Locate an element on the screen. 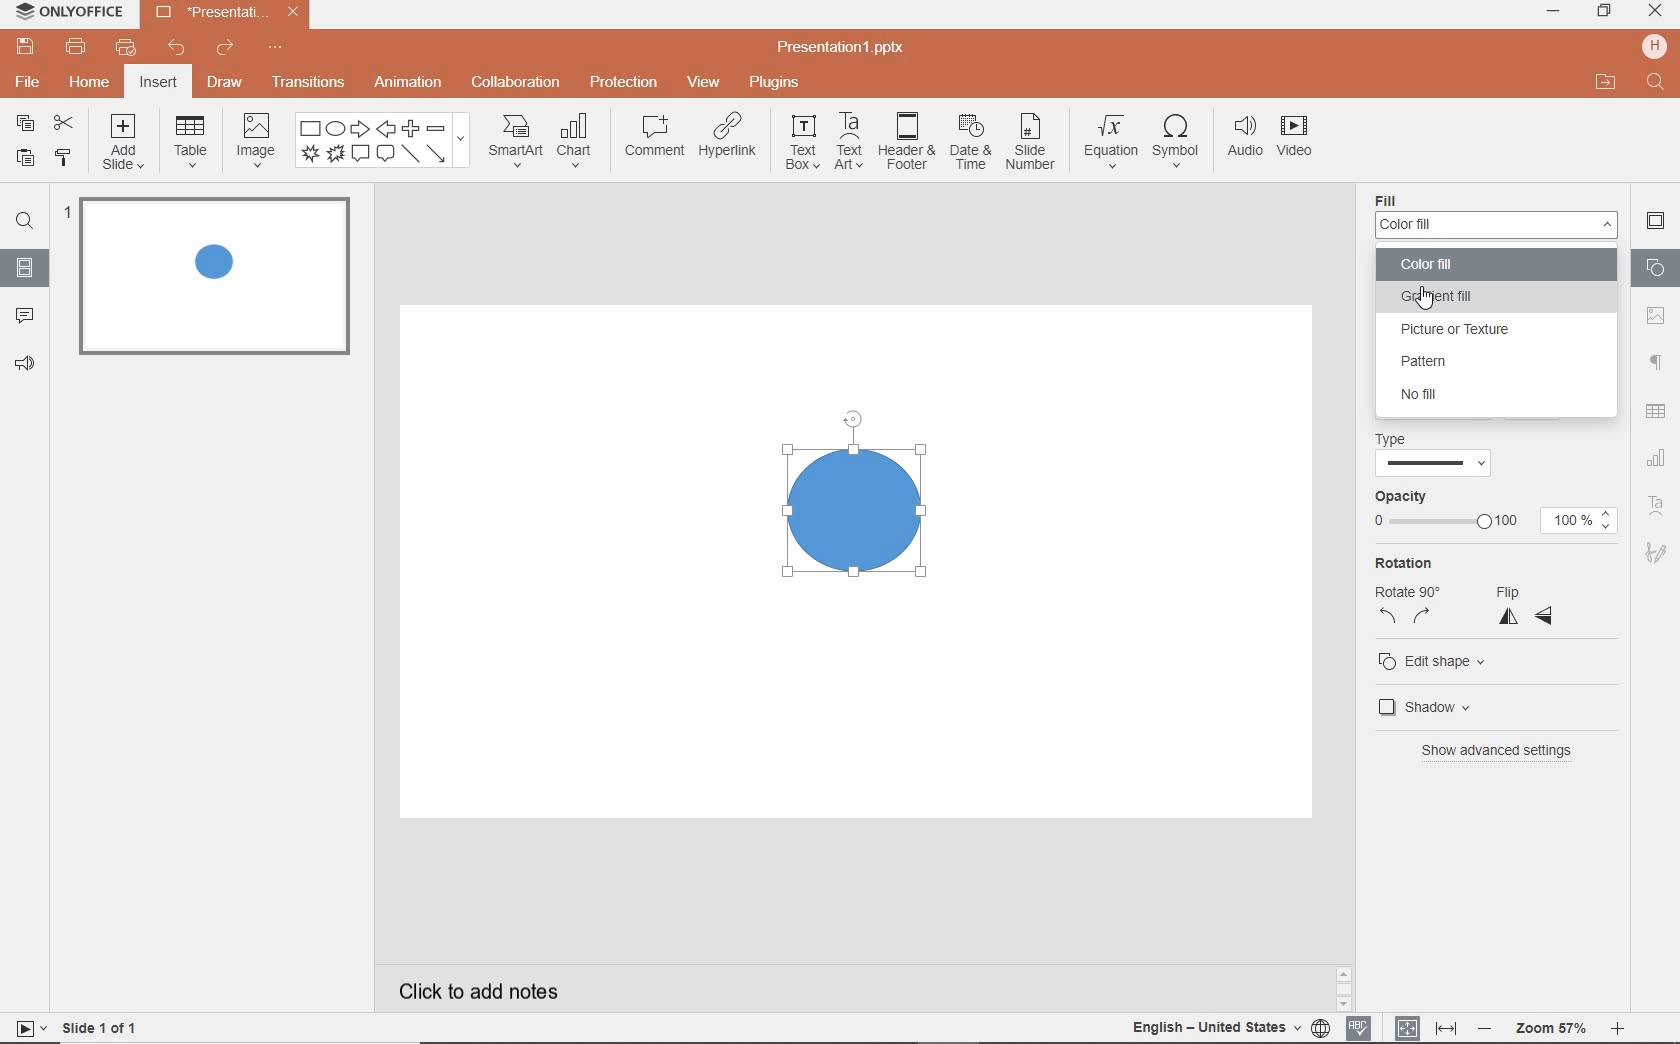 The height and width of the screenshot is (1044, 1680). view is located at coordinates (702, 84).